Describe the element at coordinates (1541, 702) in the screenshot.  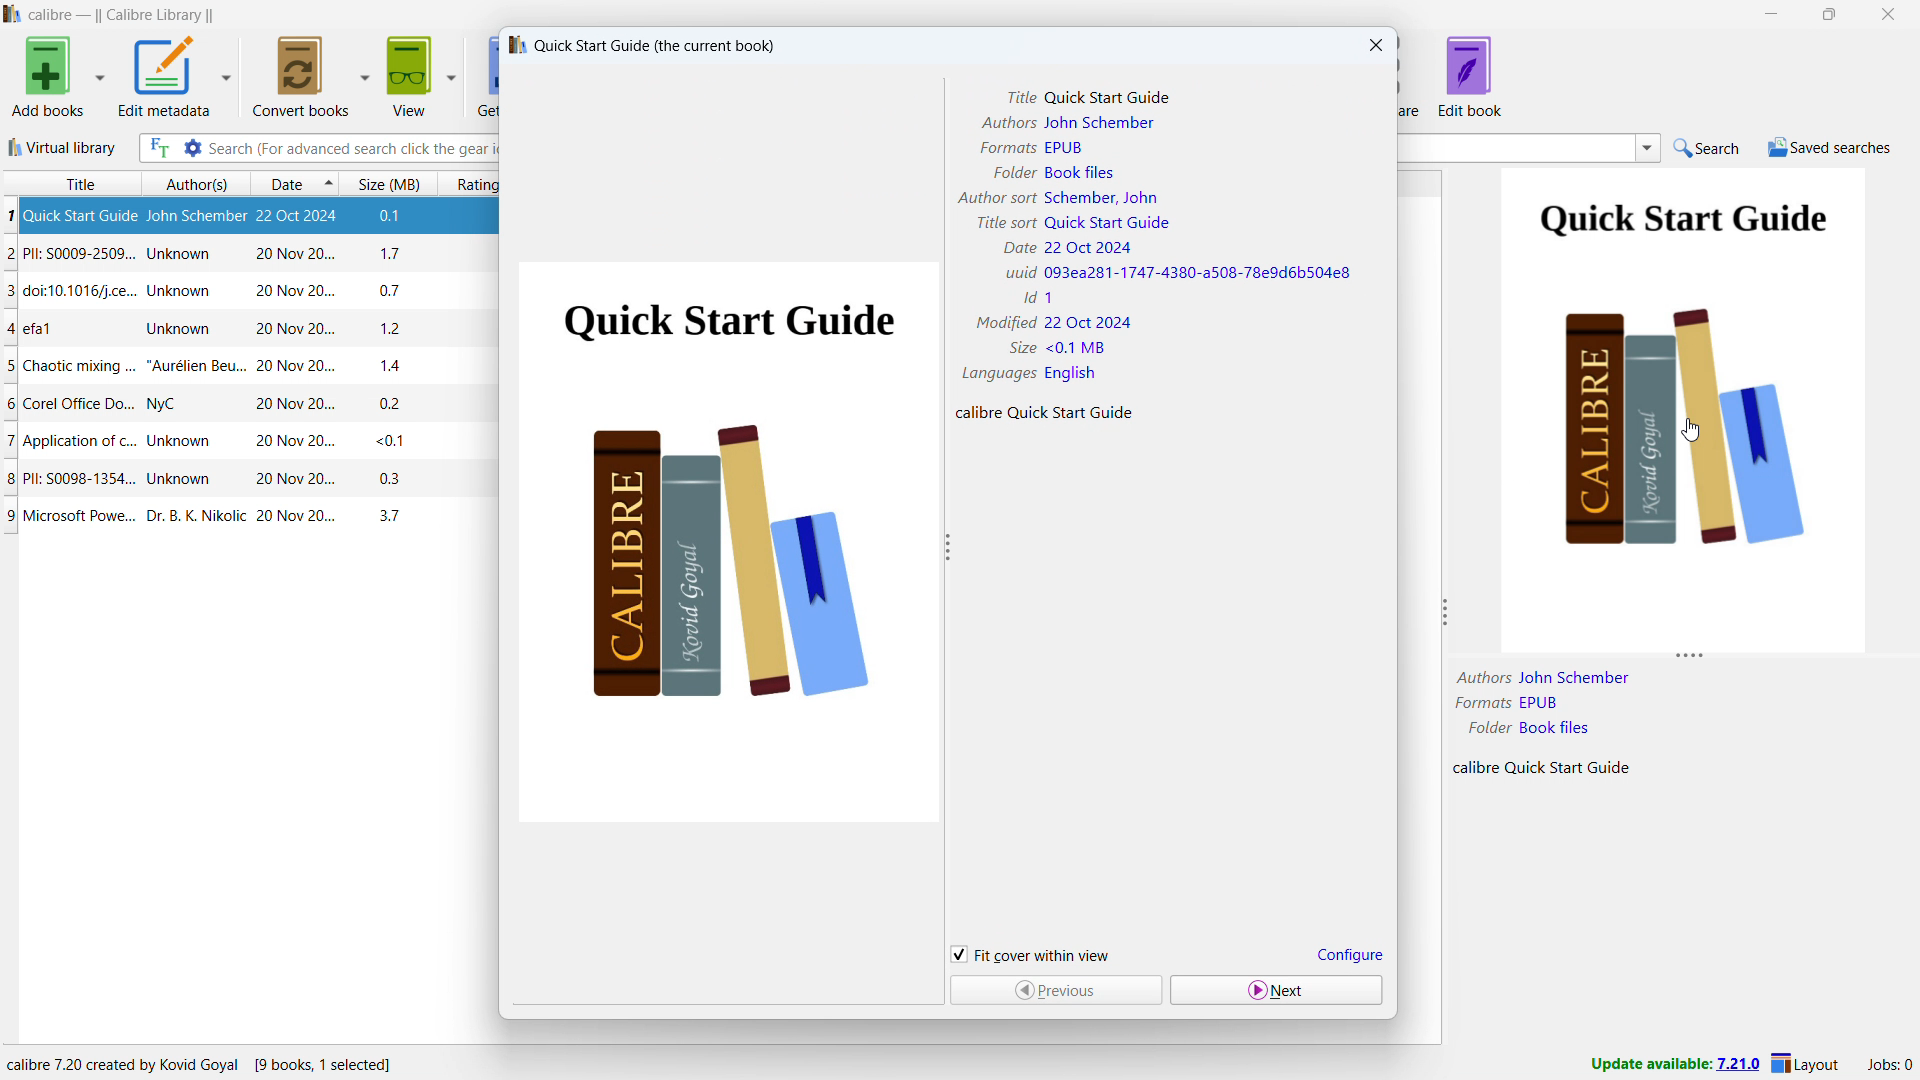
I see `EPUB` at that location.